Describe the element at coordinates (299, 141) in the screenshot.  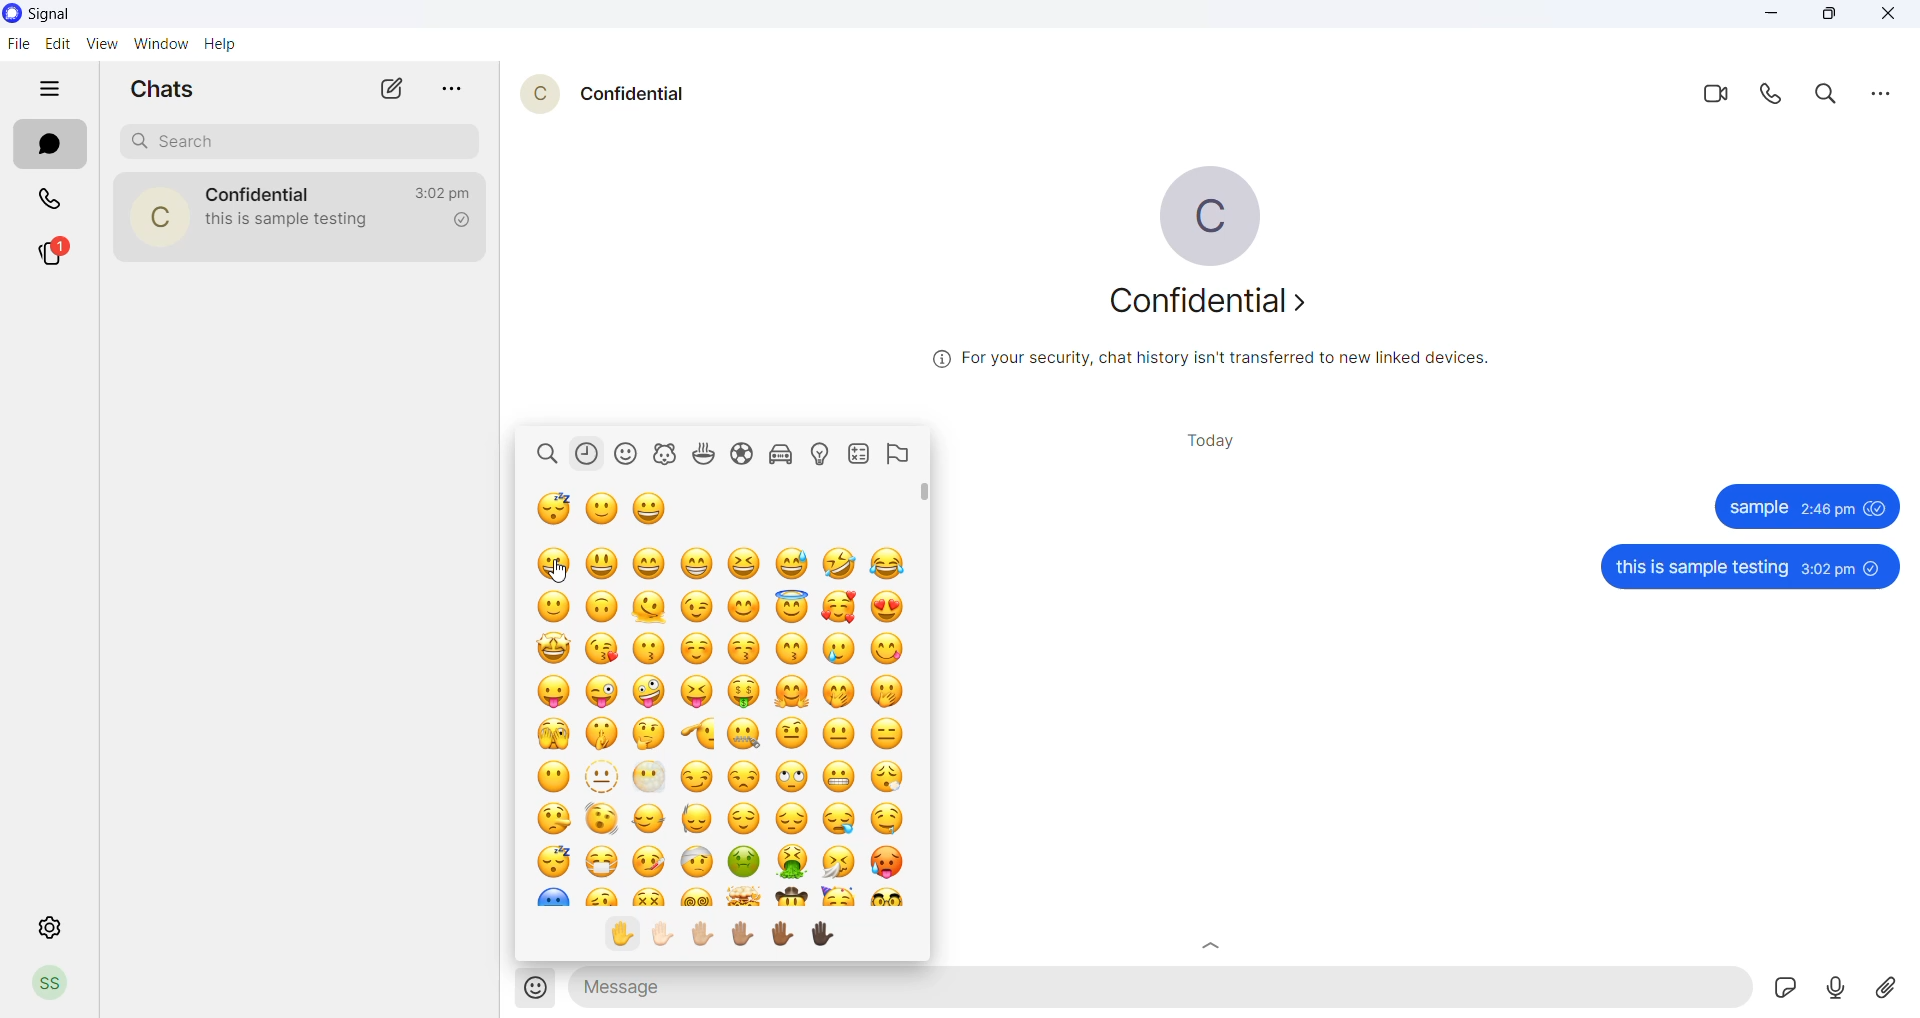
I see `search chats` at that location.